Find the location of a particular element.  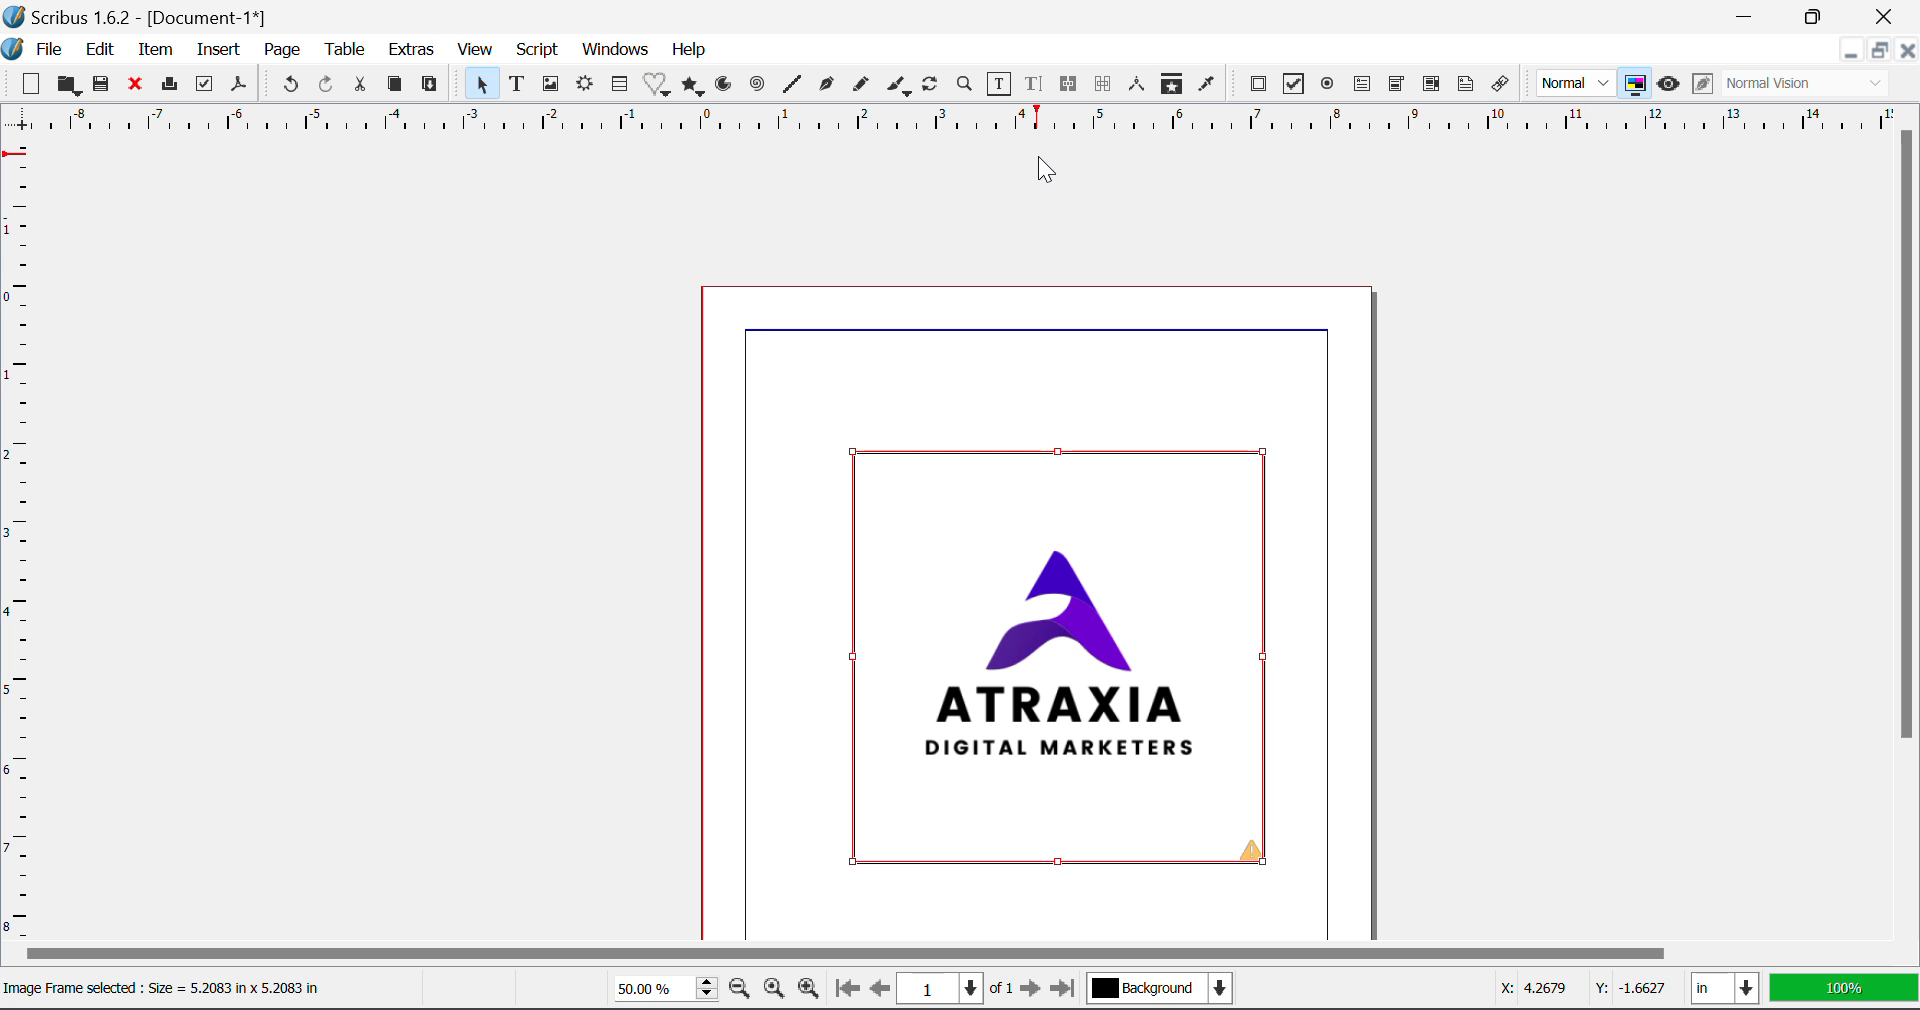

Measurement Unit is located at coordinates (1722, 987).